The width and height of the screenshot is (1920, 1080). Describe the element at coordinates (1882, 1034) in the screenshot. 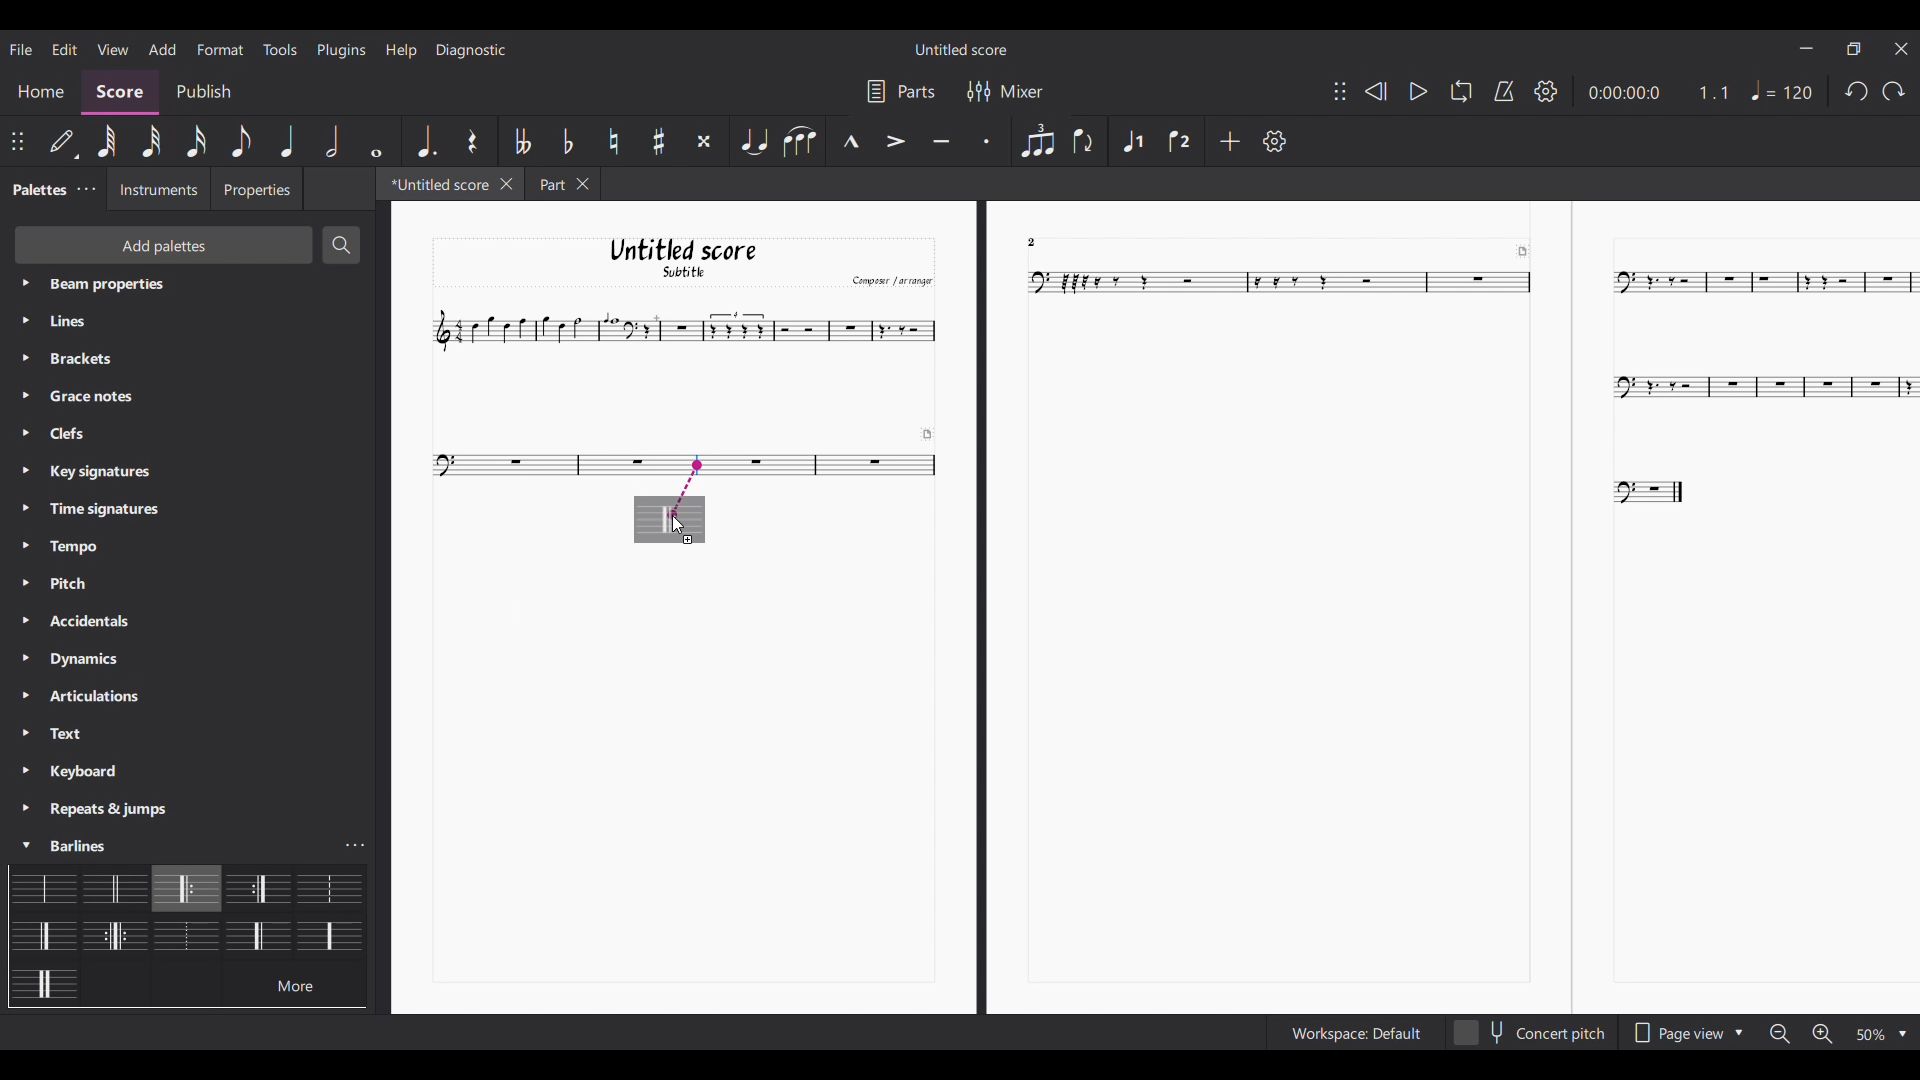

I see `Zoom options` at that location.